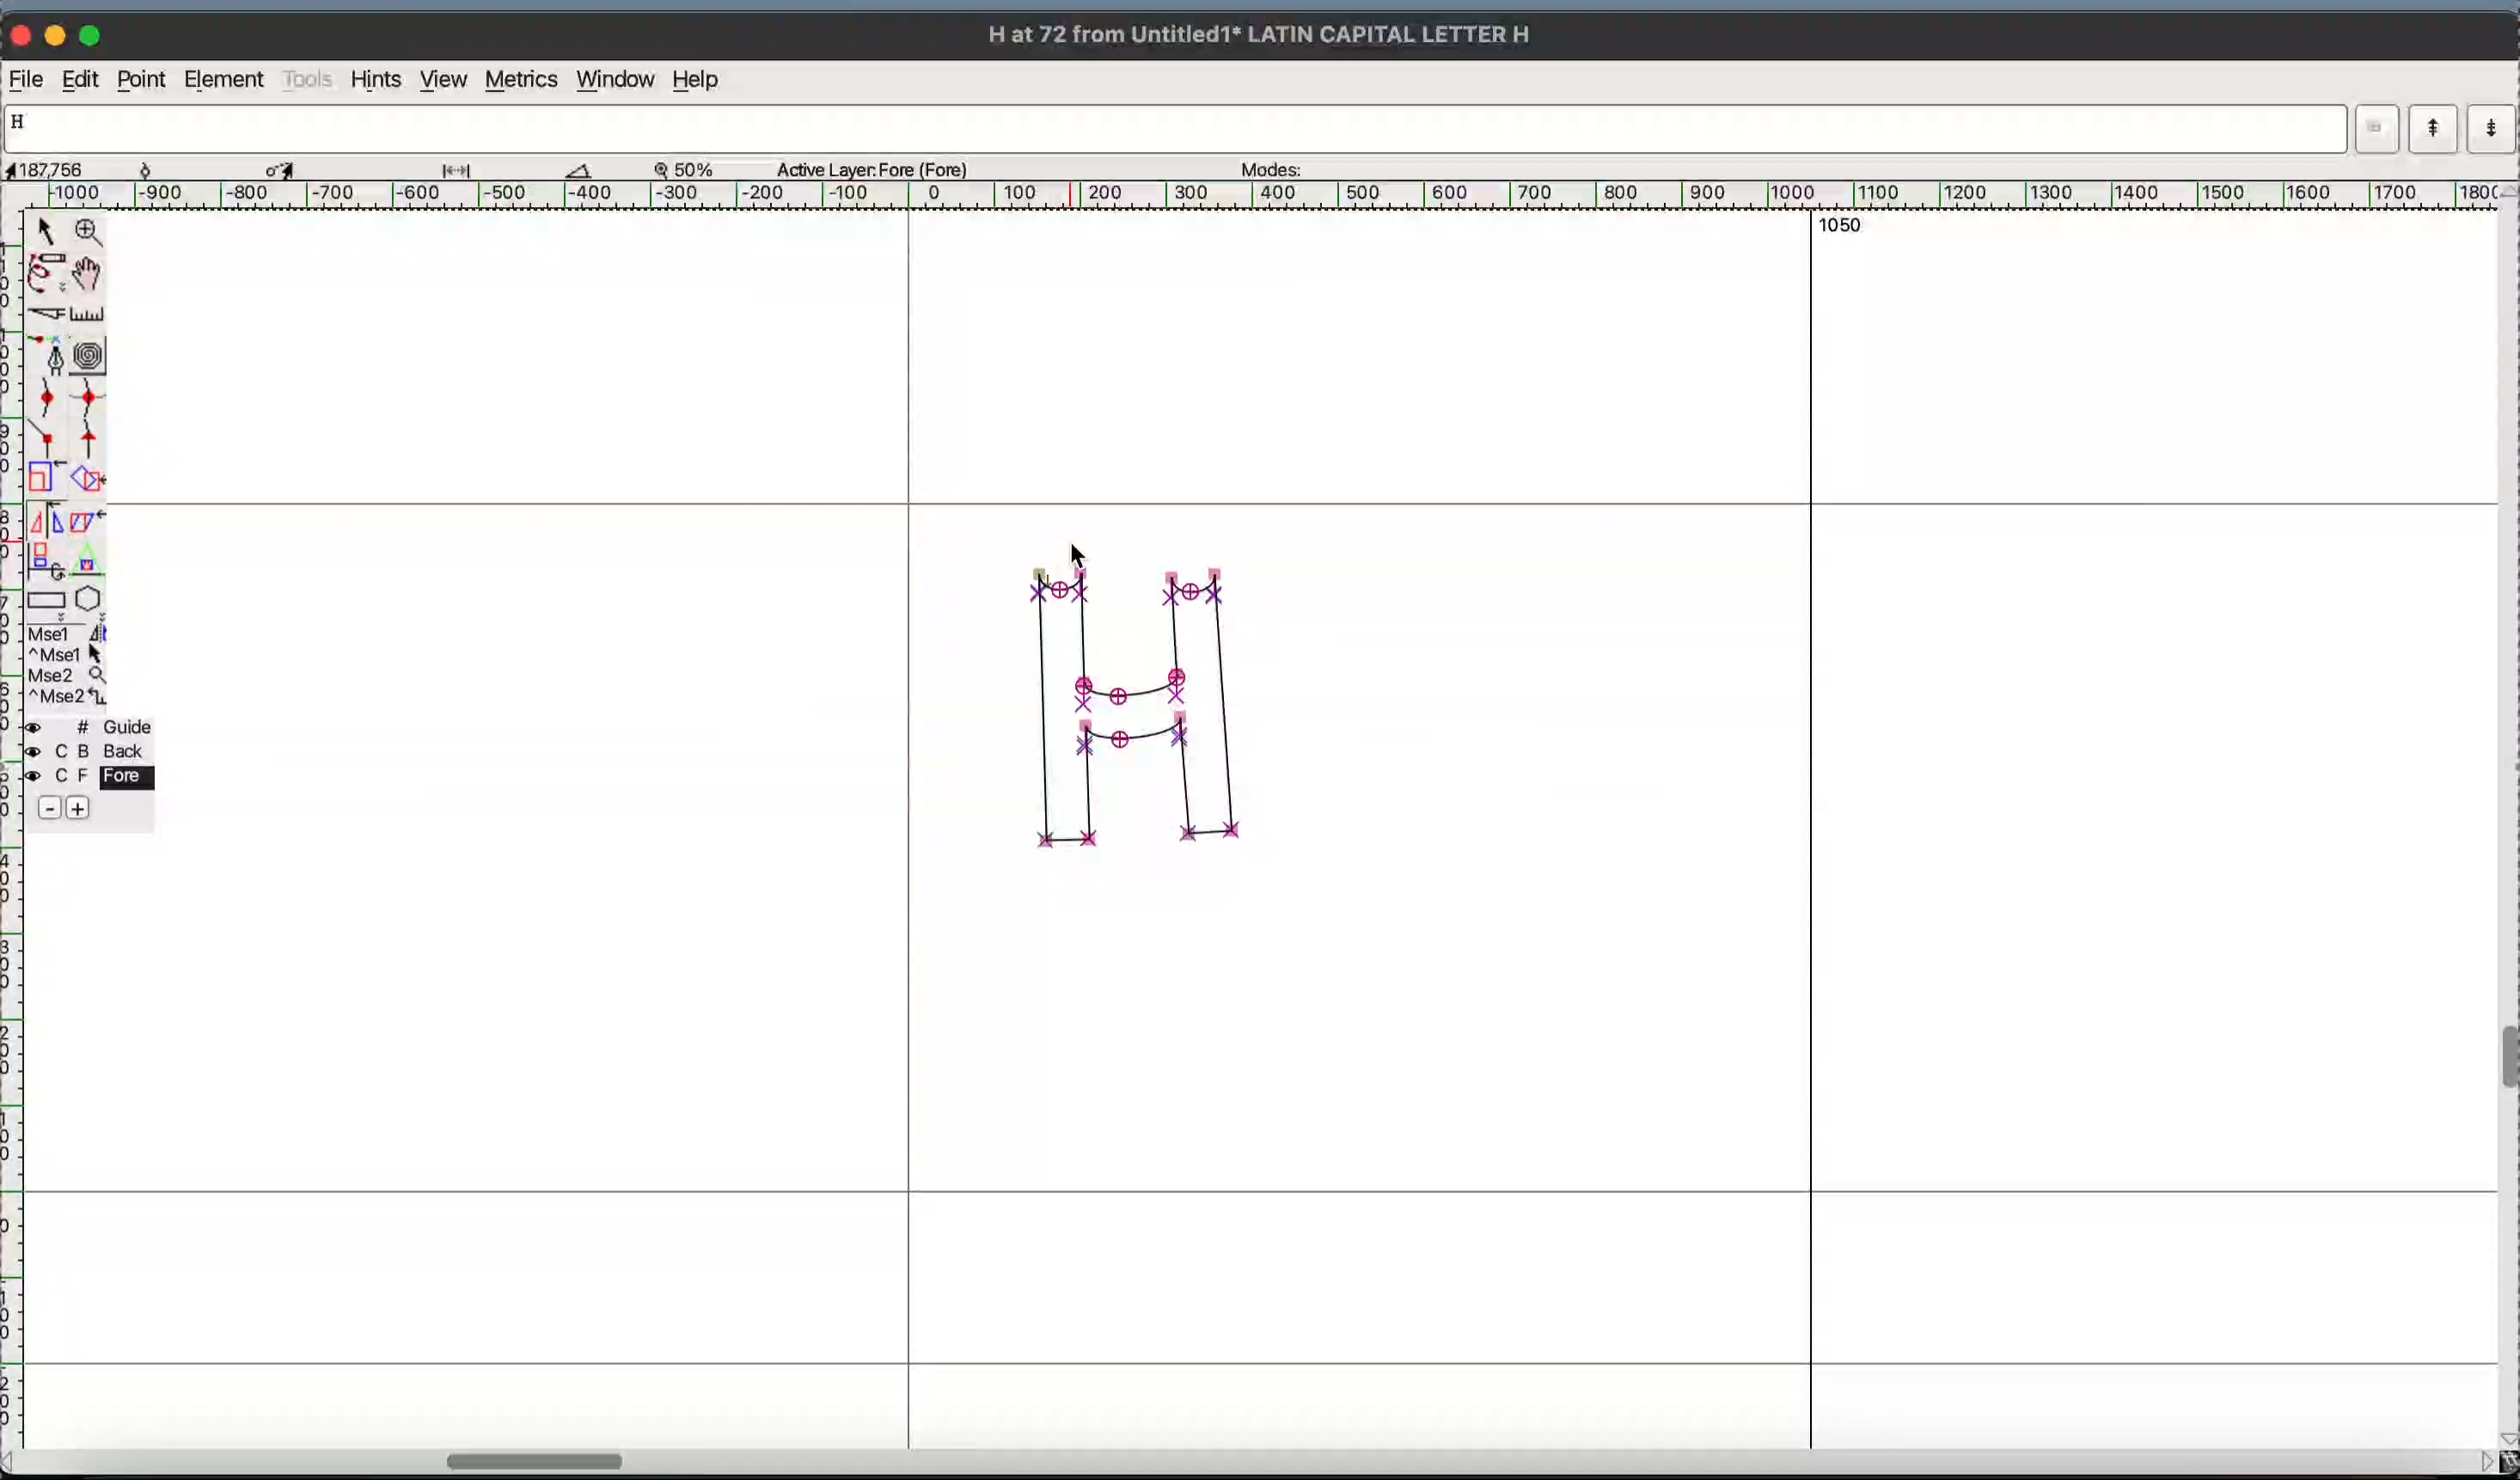 The height and width of the screenshot is (1480, 2520). What do you see at coordinates (1175, 127) in the screenshot?
I see `word input list currently showing letter "H"` at bounding box center [1175, 127].